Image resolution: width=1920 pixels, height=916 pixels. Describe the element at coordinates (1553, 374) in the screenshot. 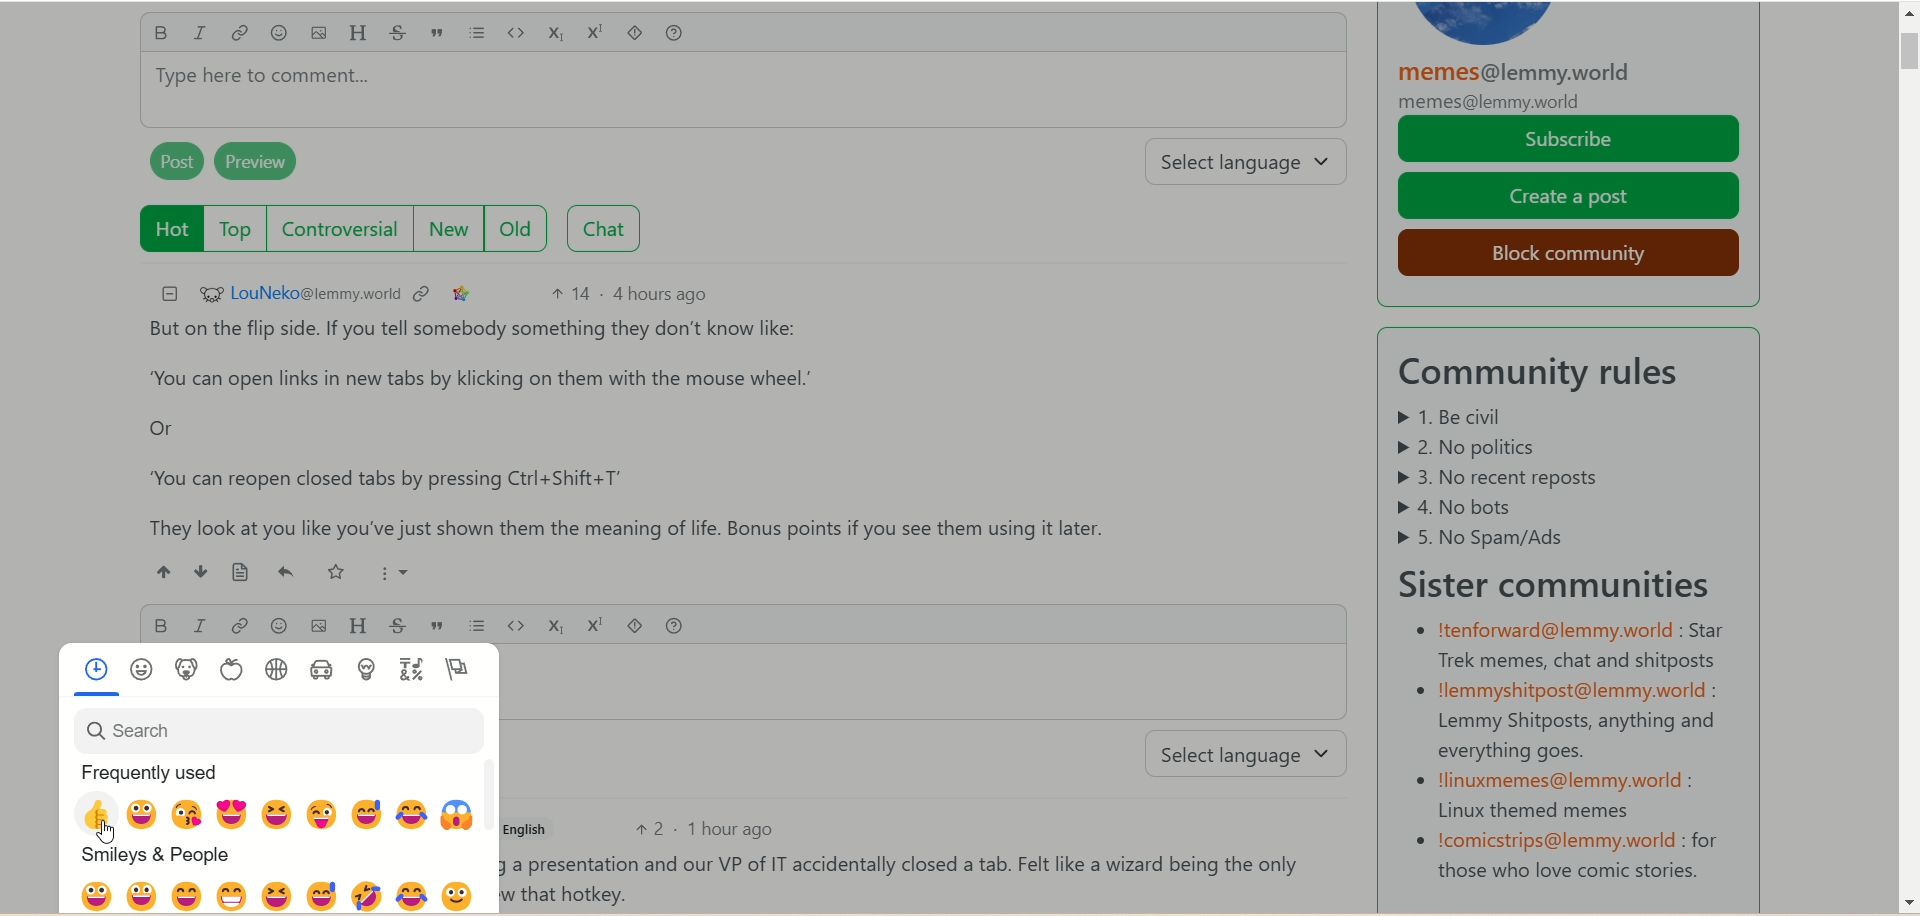

I see `community rules` at that location.